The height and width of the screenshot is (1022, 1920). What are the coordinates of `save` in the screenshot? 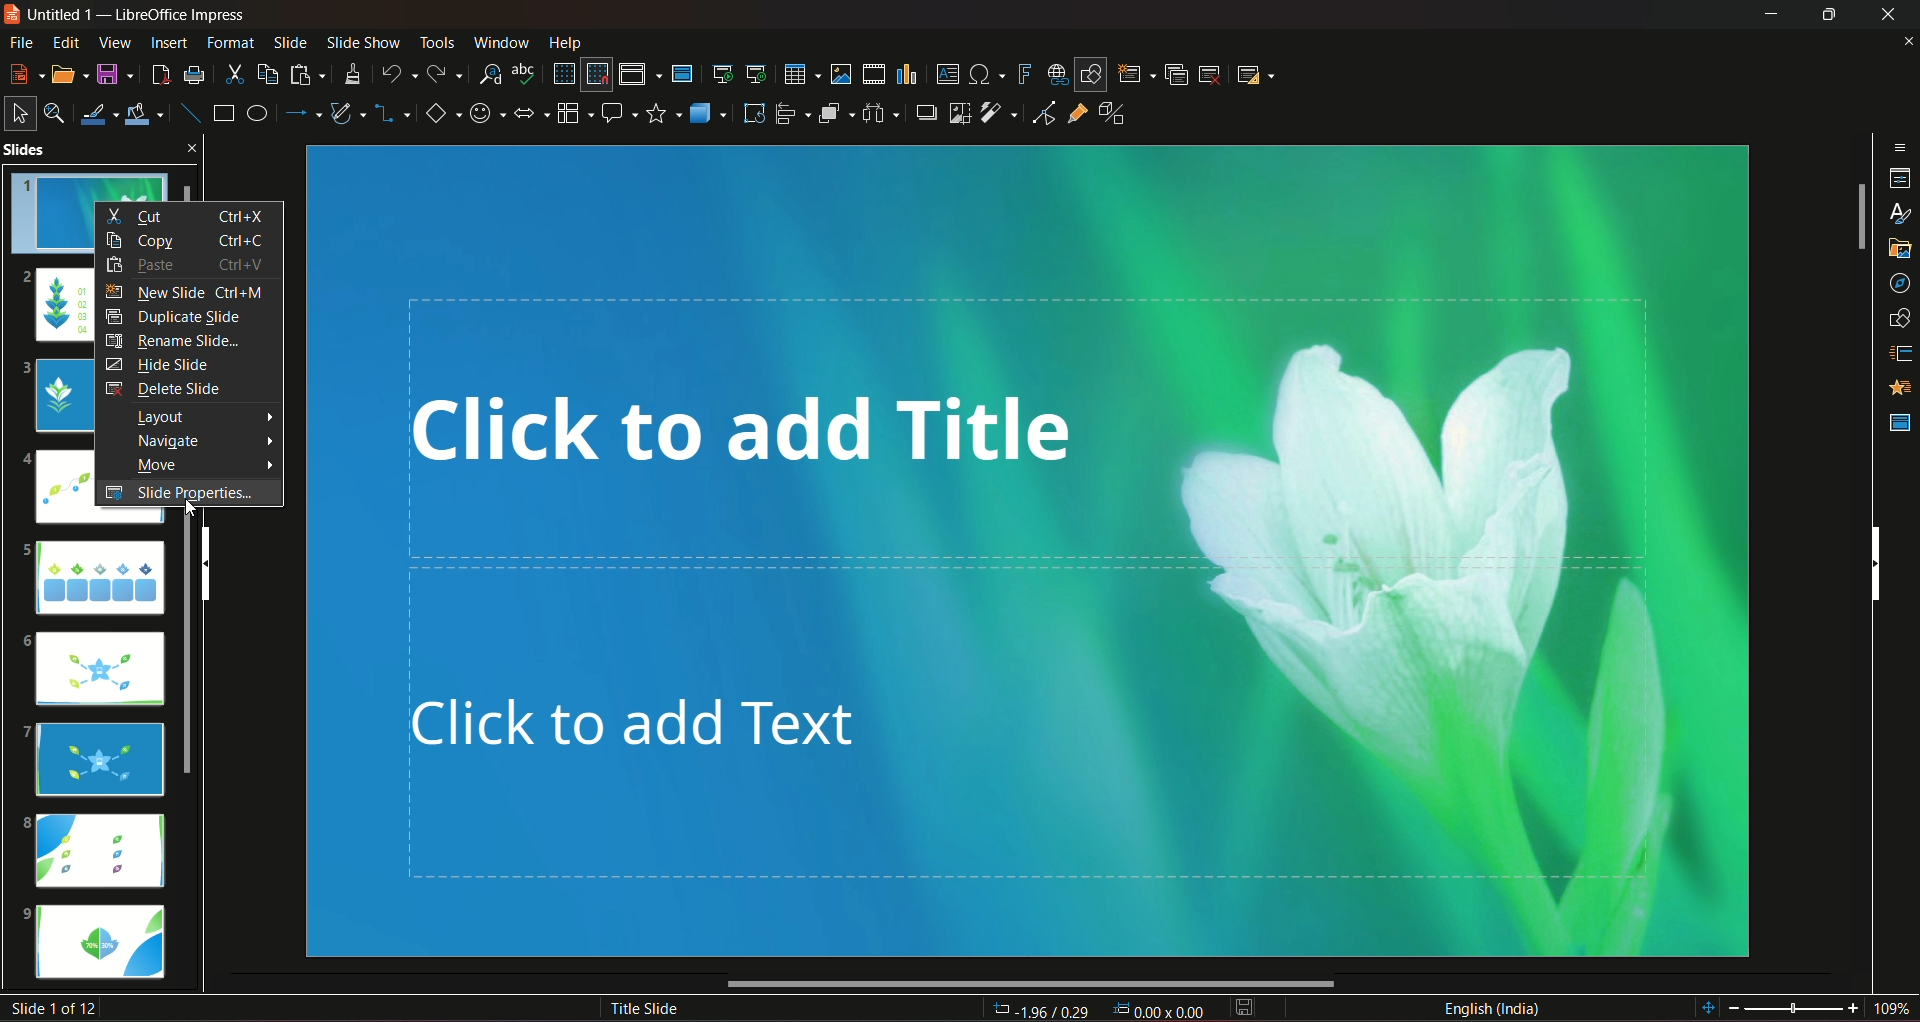 It's located at (116, 73).